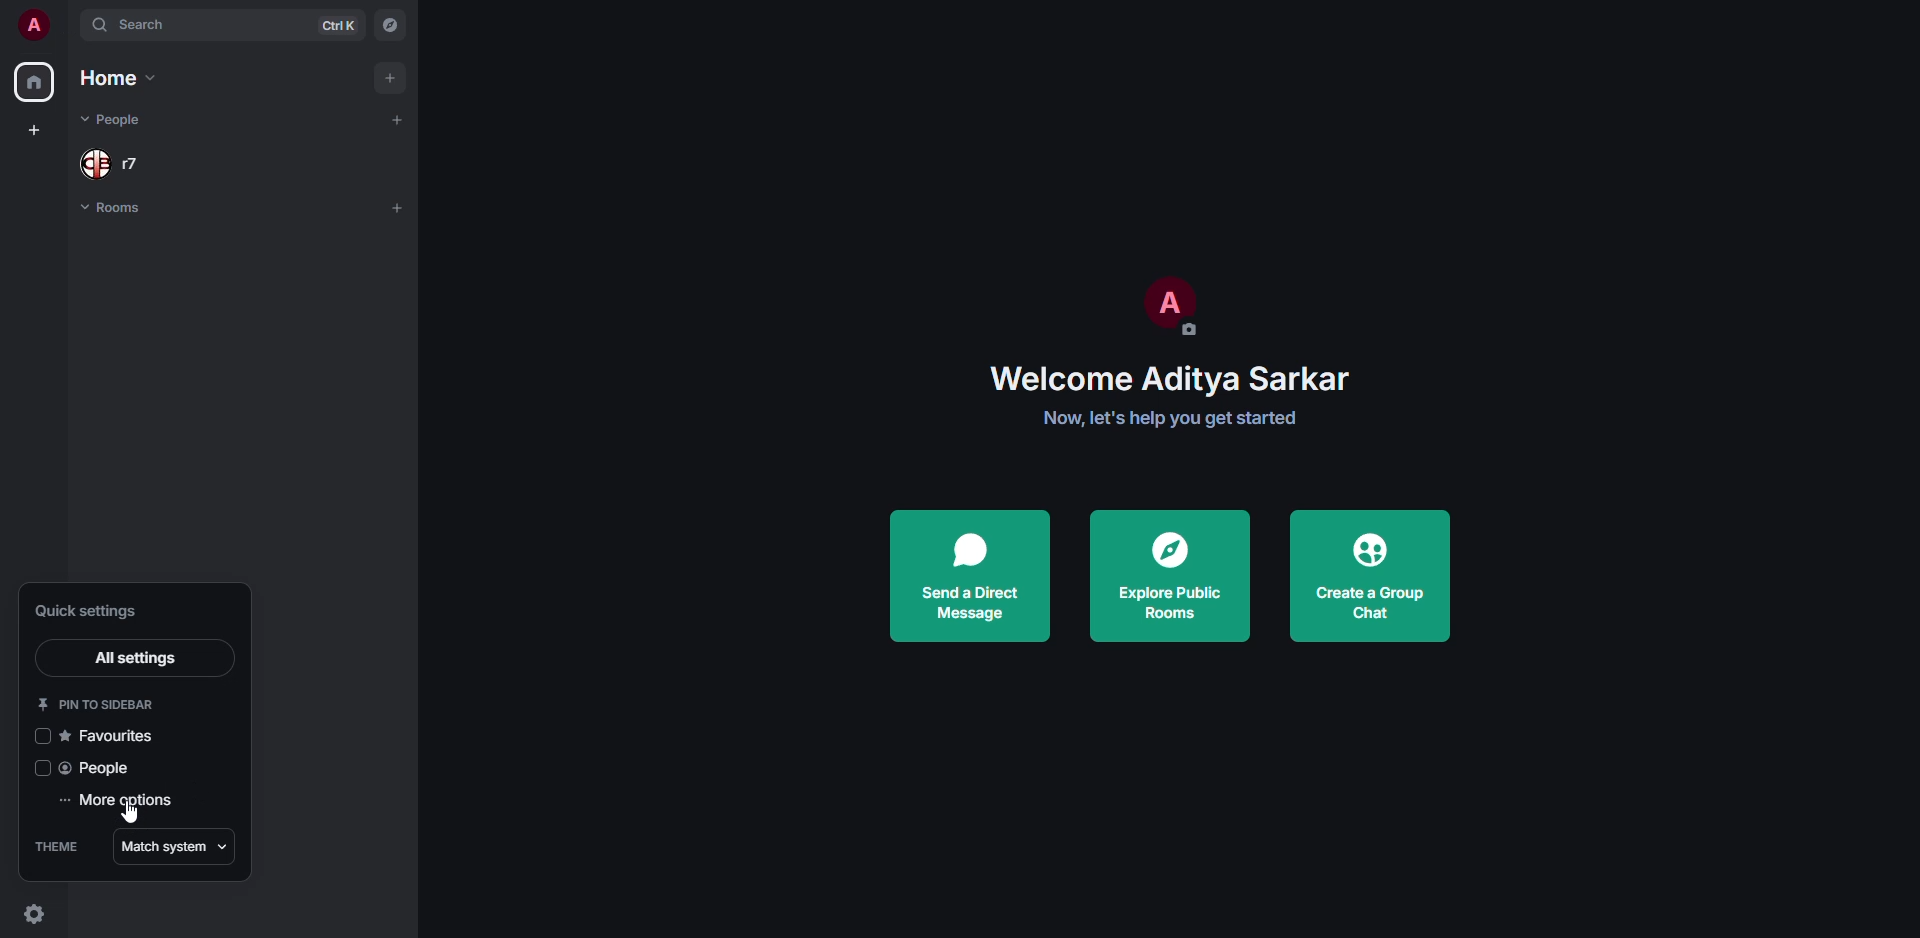 This screenshot has height=938, width=1920. What do you see at coordinates (87, 612) in the screenshot?
I see `quick settings` at bounding box center [87, 612].